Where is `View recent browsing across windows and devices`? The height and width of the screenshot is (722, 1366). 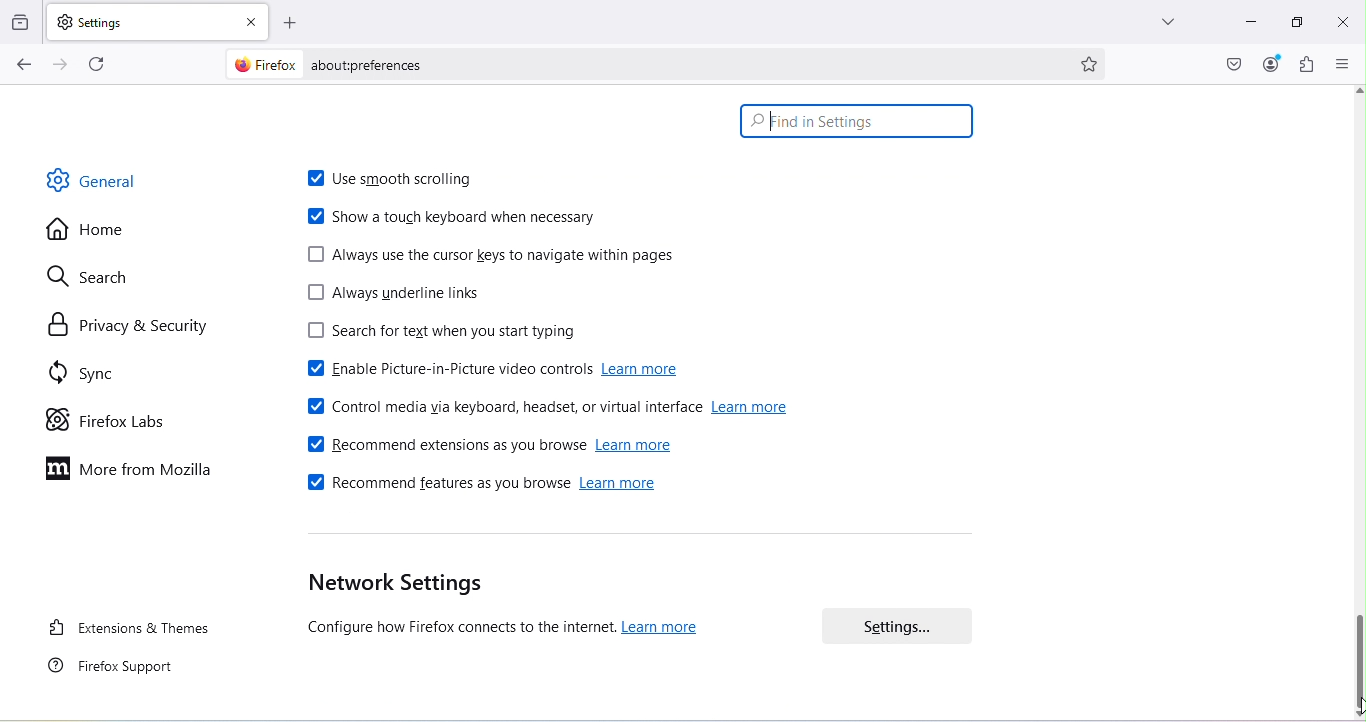
View recent browsing across windows and devices is located at coordinates (22, 18).